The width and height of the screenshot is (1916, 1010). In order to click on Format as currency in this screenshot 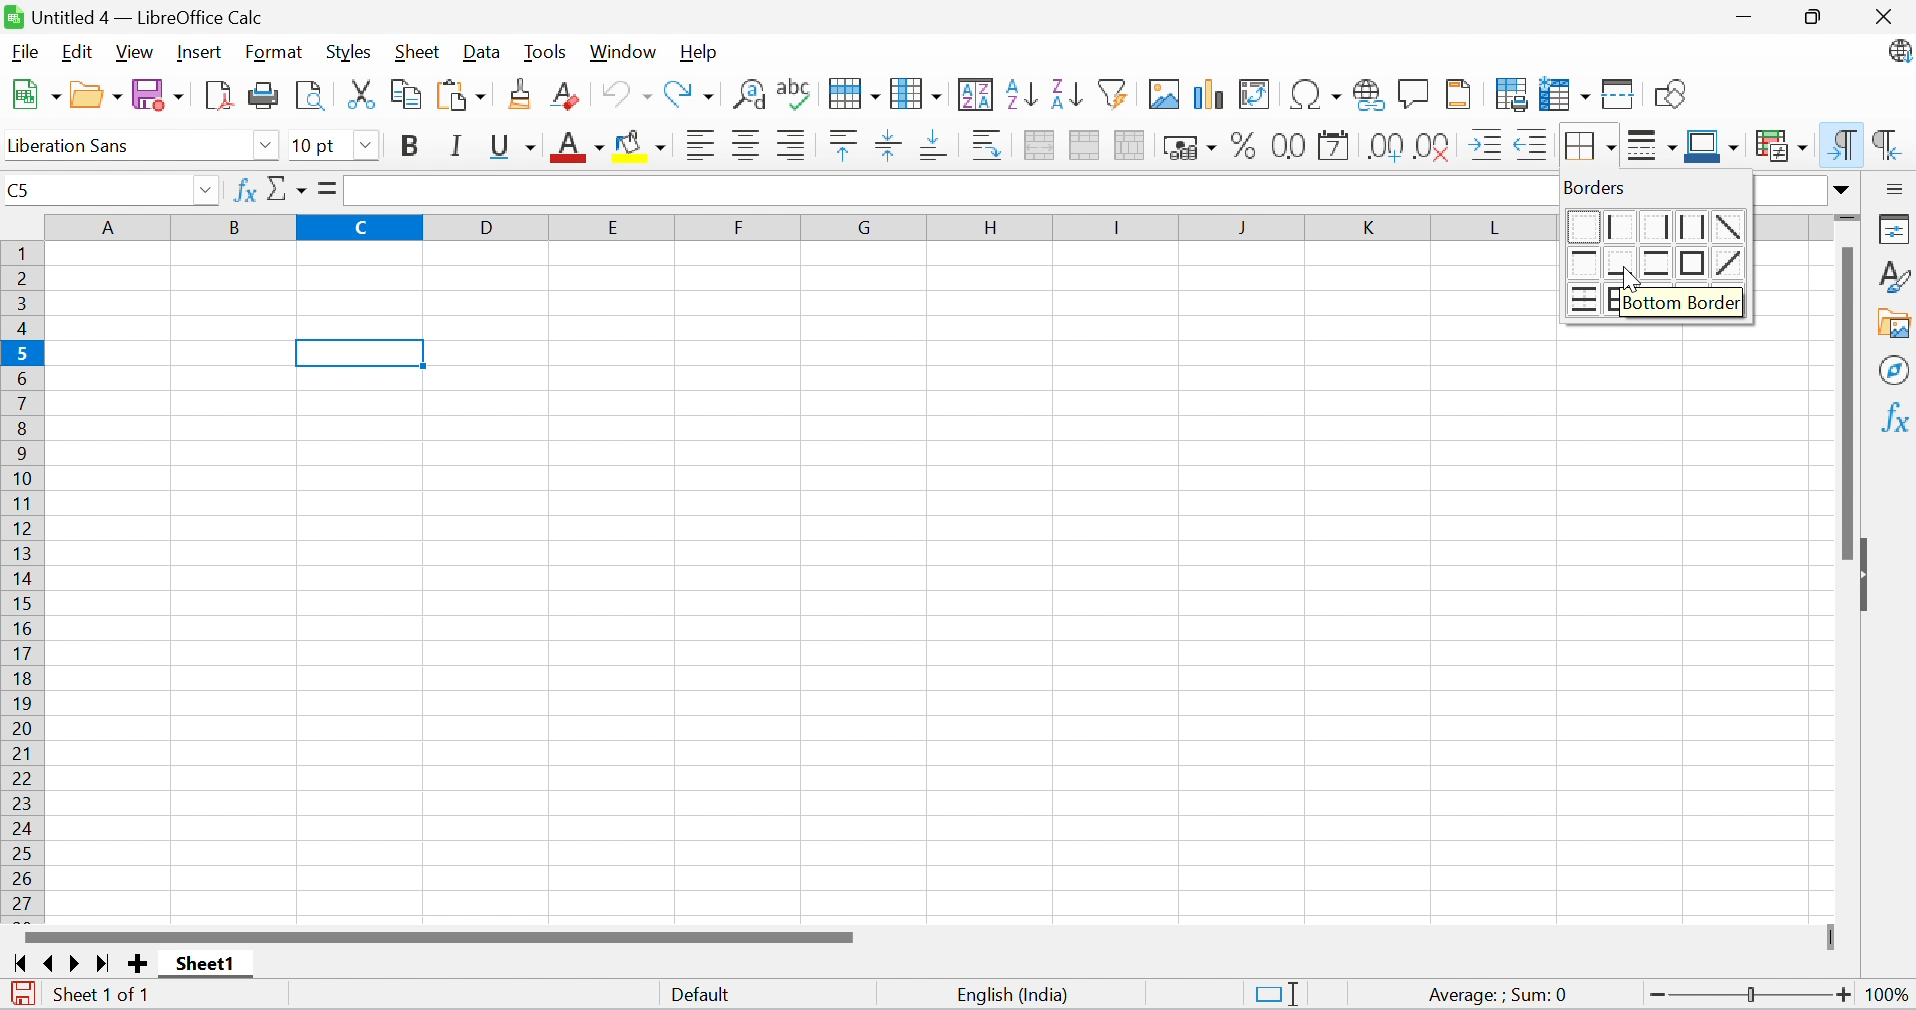, I will do `click(1192, 147)`.